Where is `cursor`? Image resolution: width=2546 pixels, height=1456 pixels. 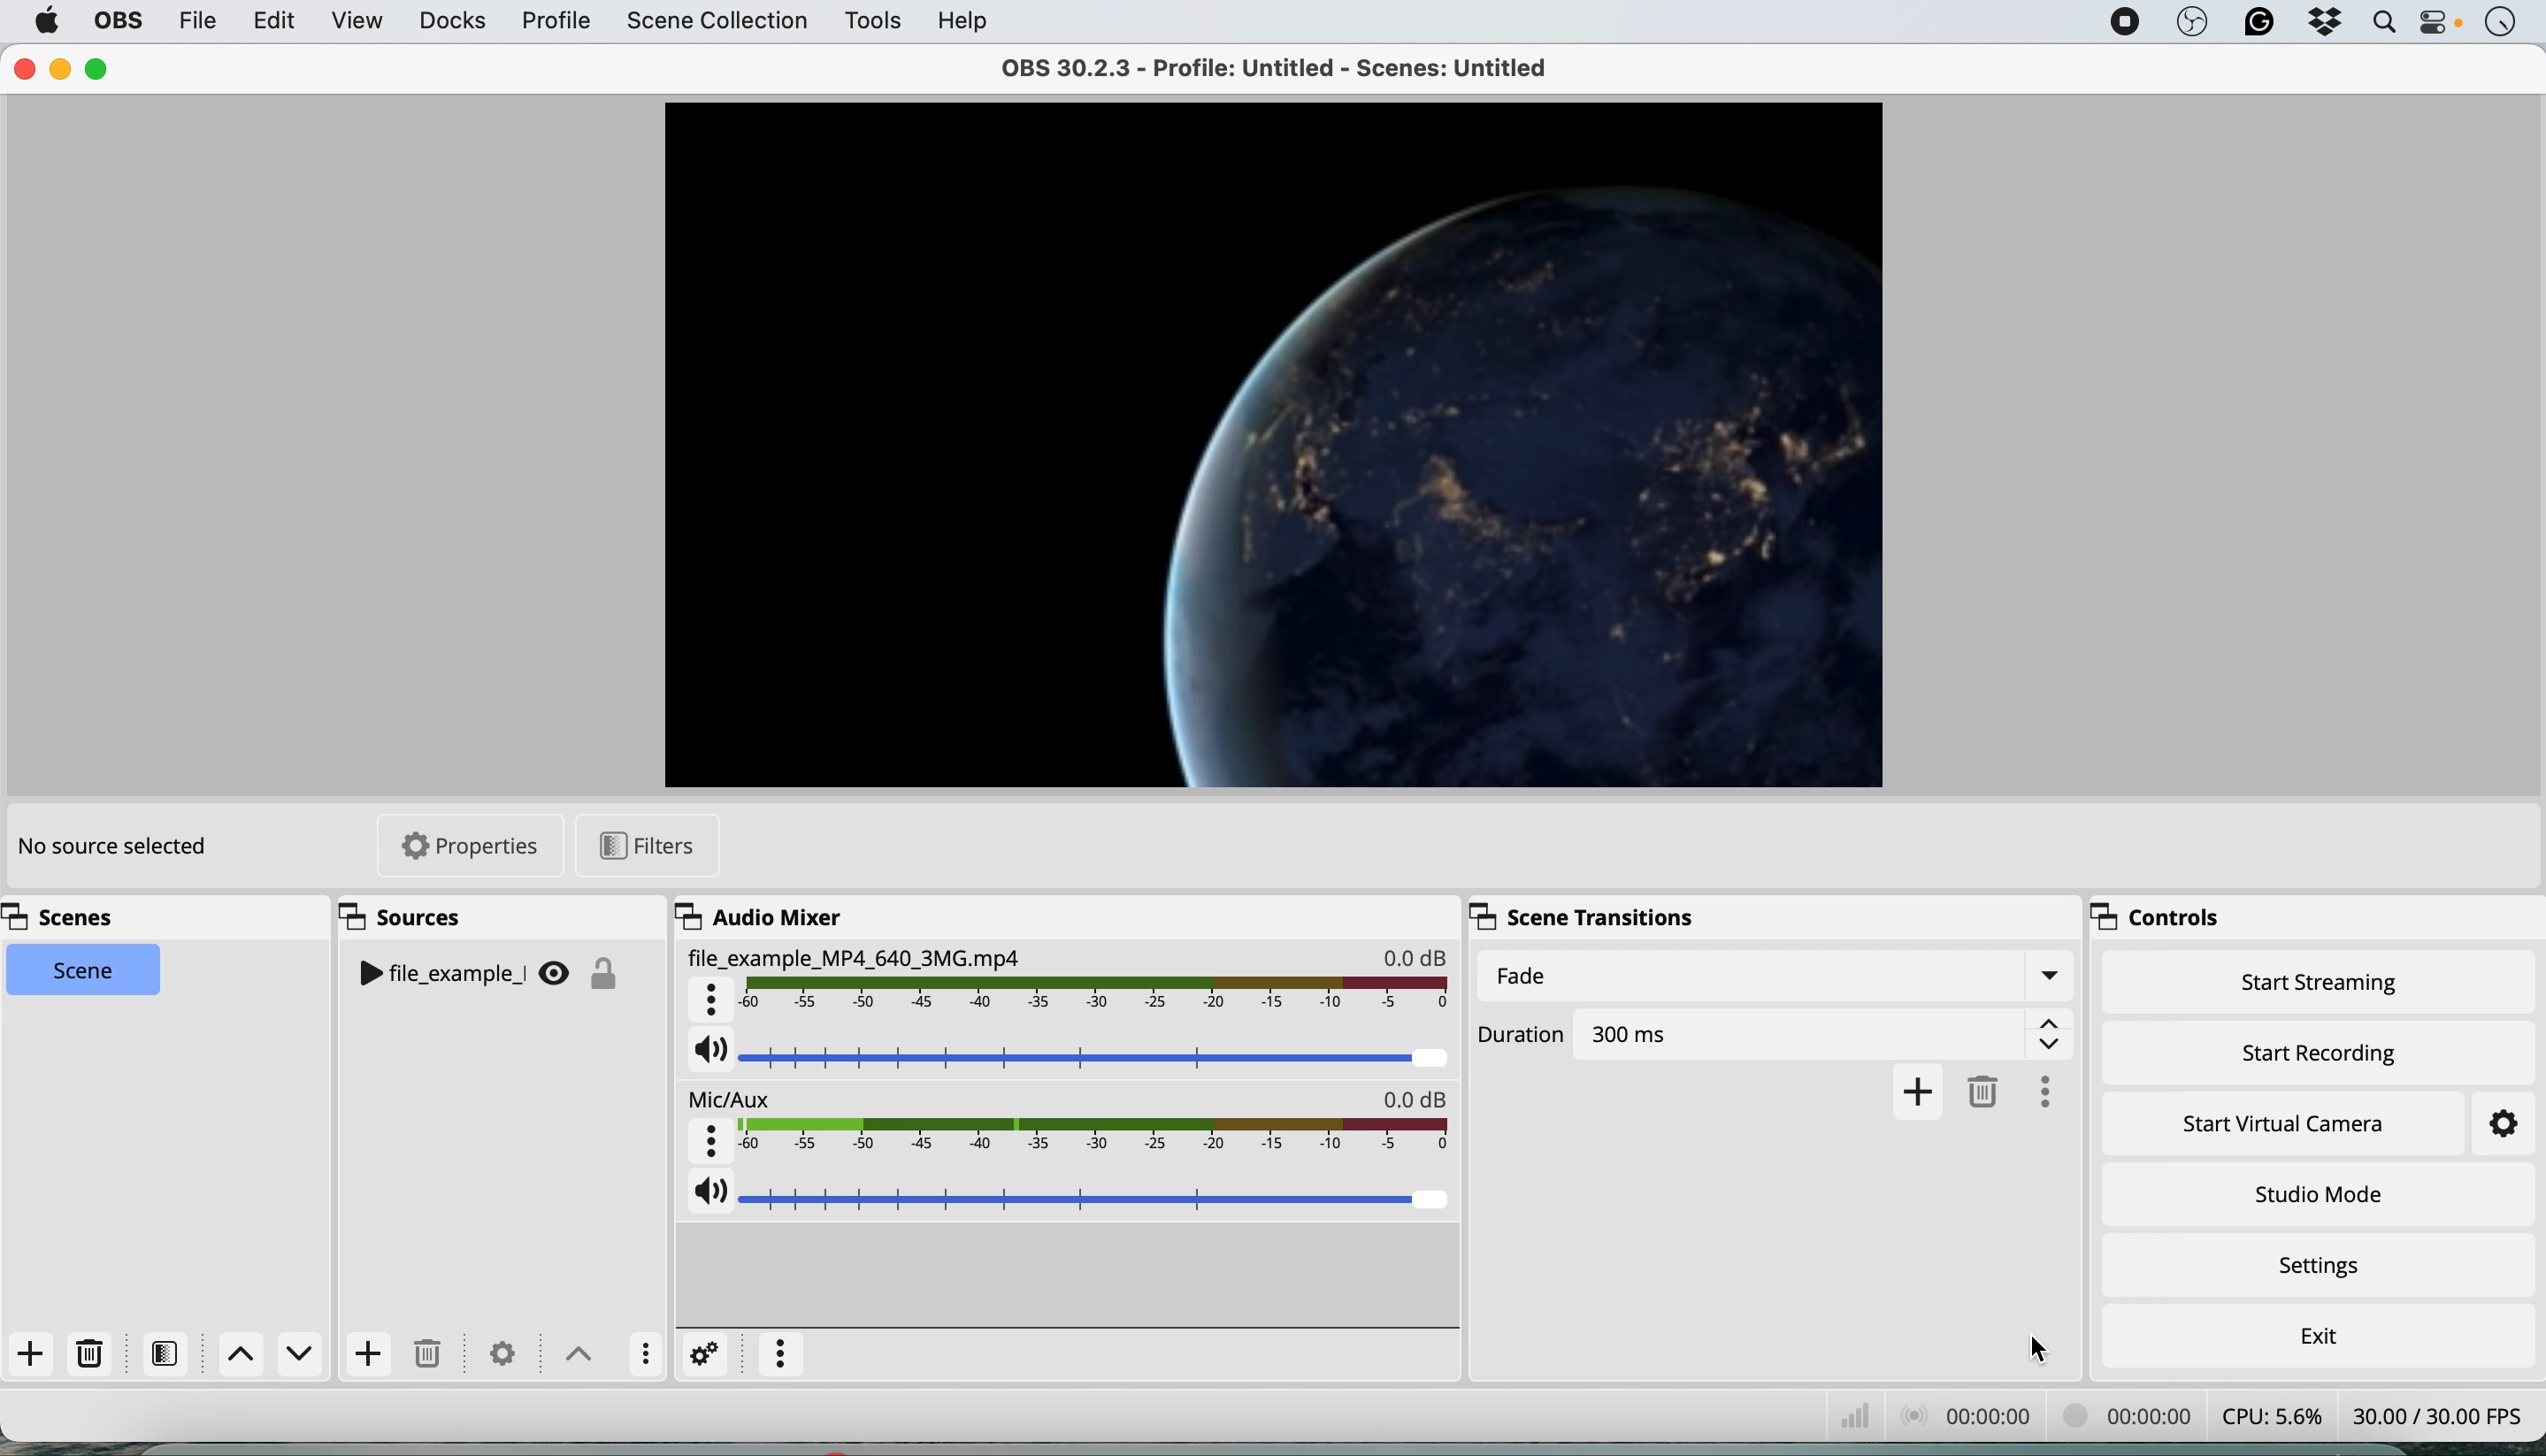 cursor is located at coordinates (2041, 1350).